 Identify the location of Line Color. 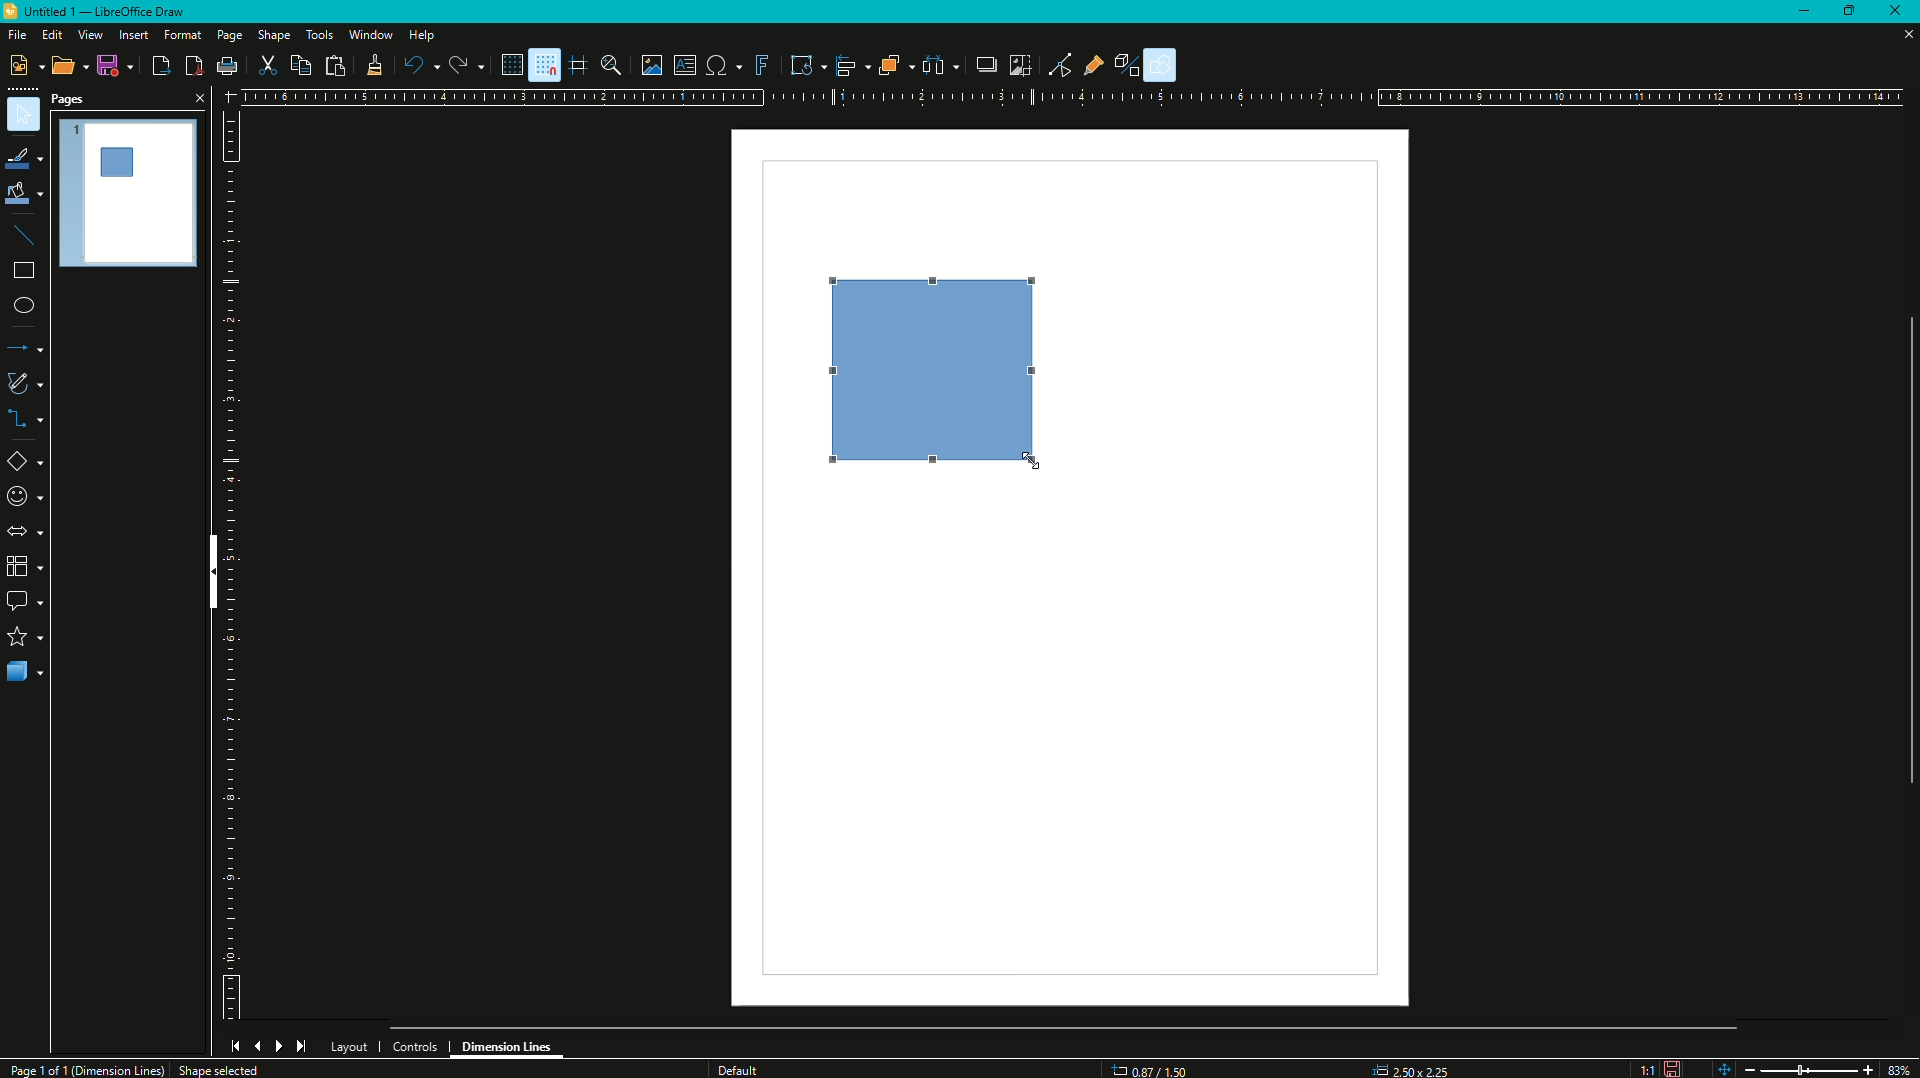
(24, 157).